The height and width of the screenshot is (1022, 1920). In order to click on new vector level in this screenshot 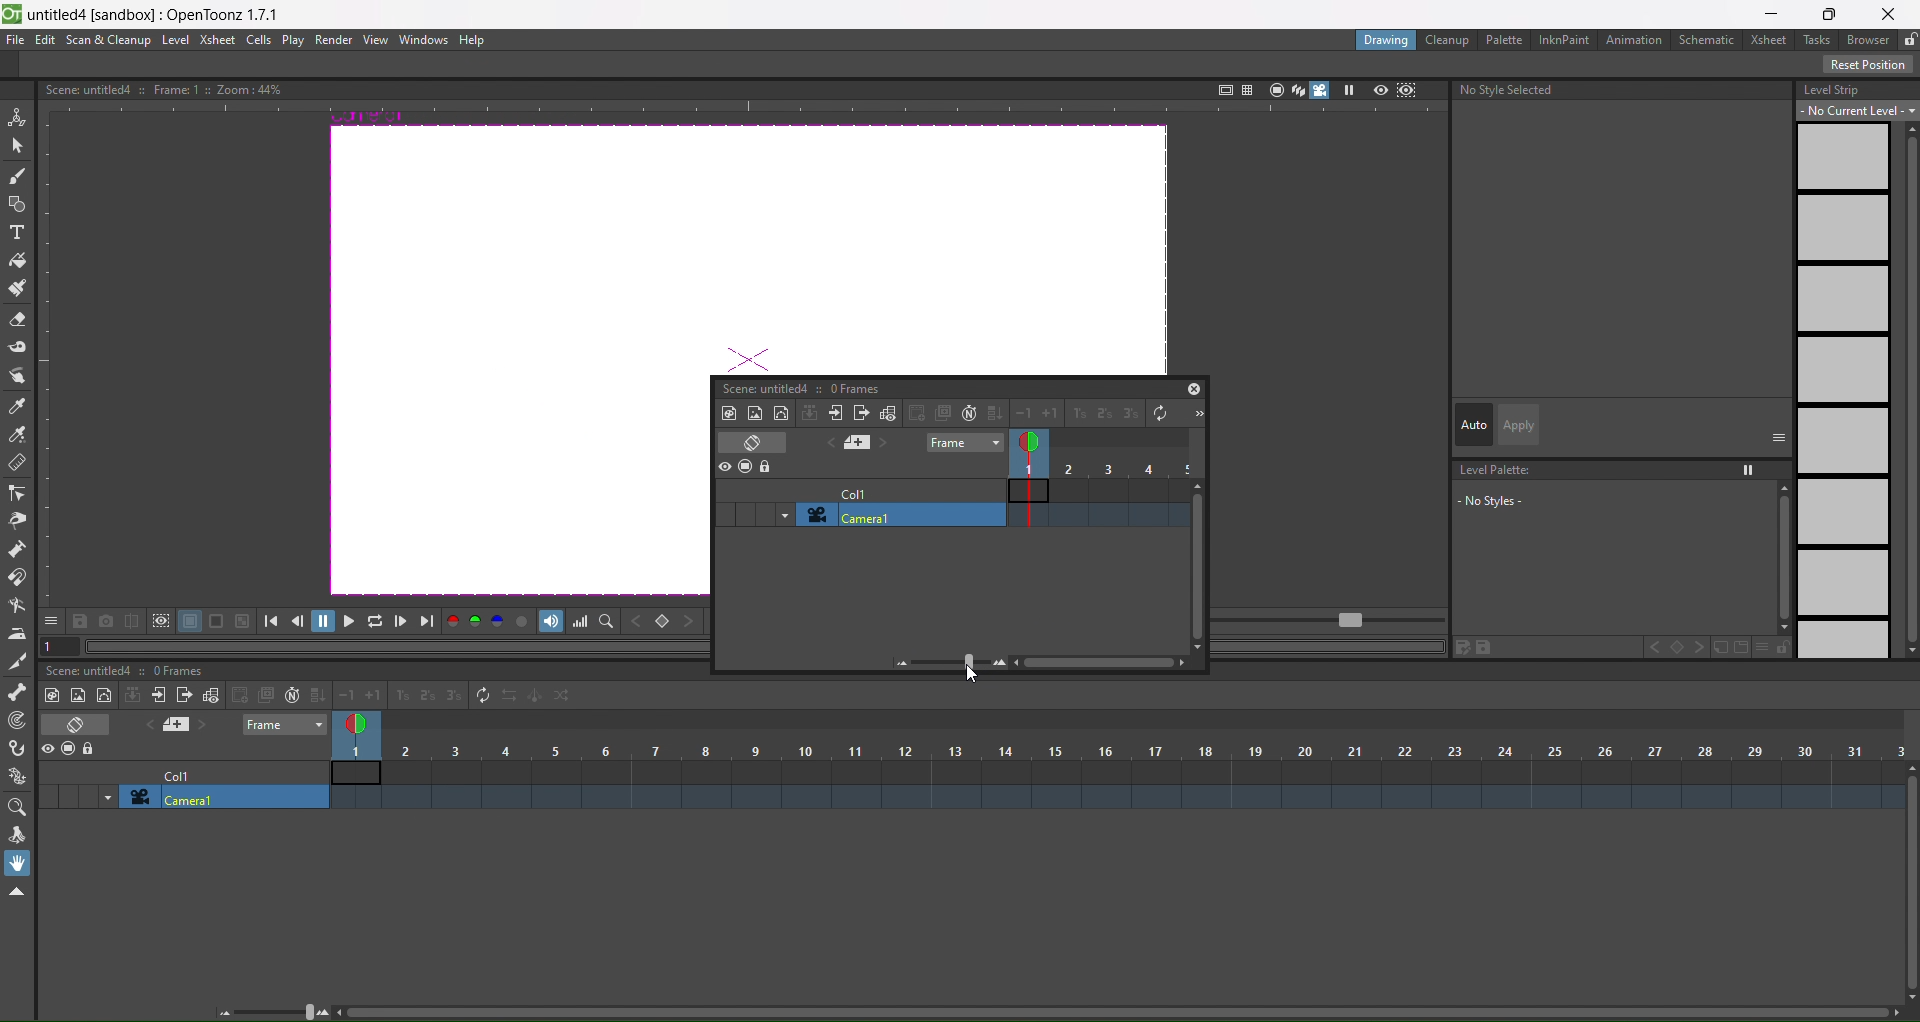, I will do `click(104, 696)`.